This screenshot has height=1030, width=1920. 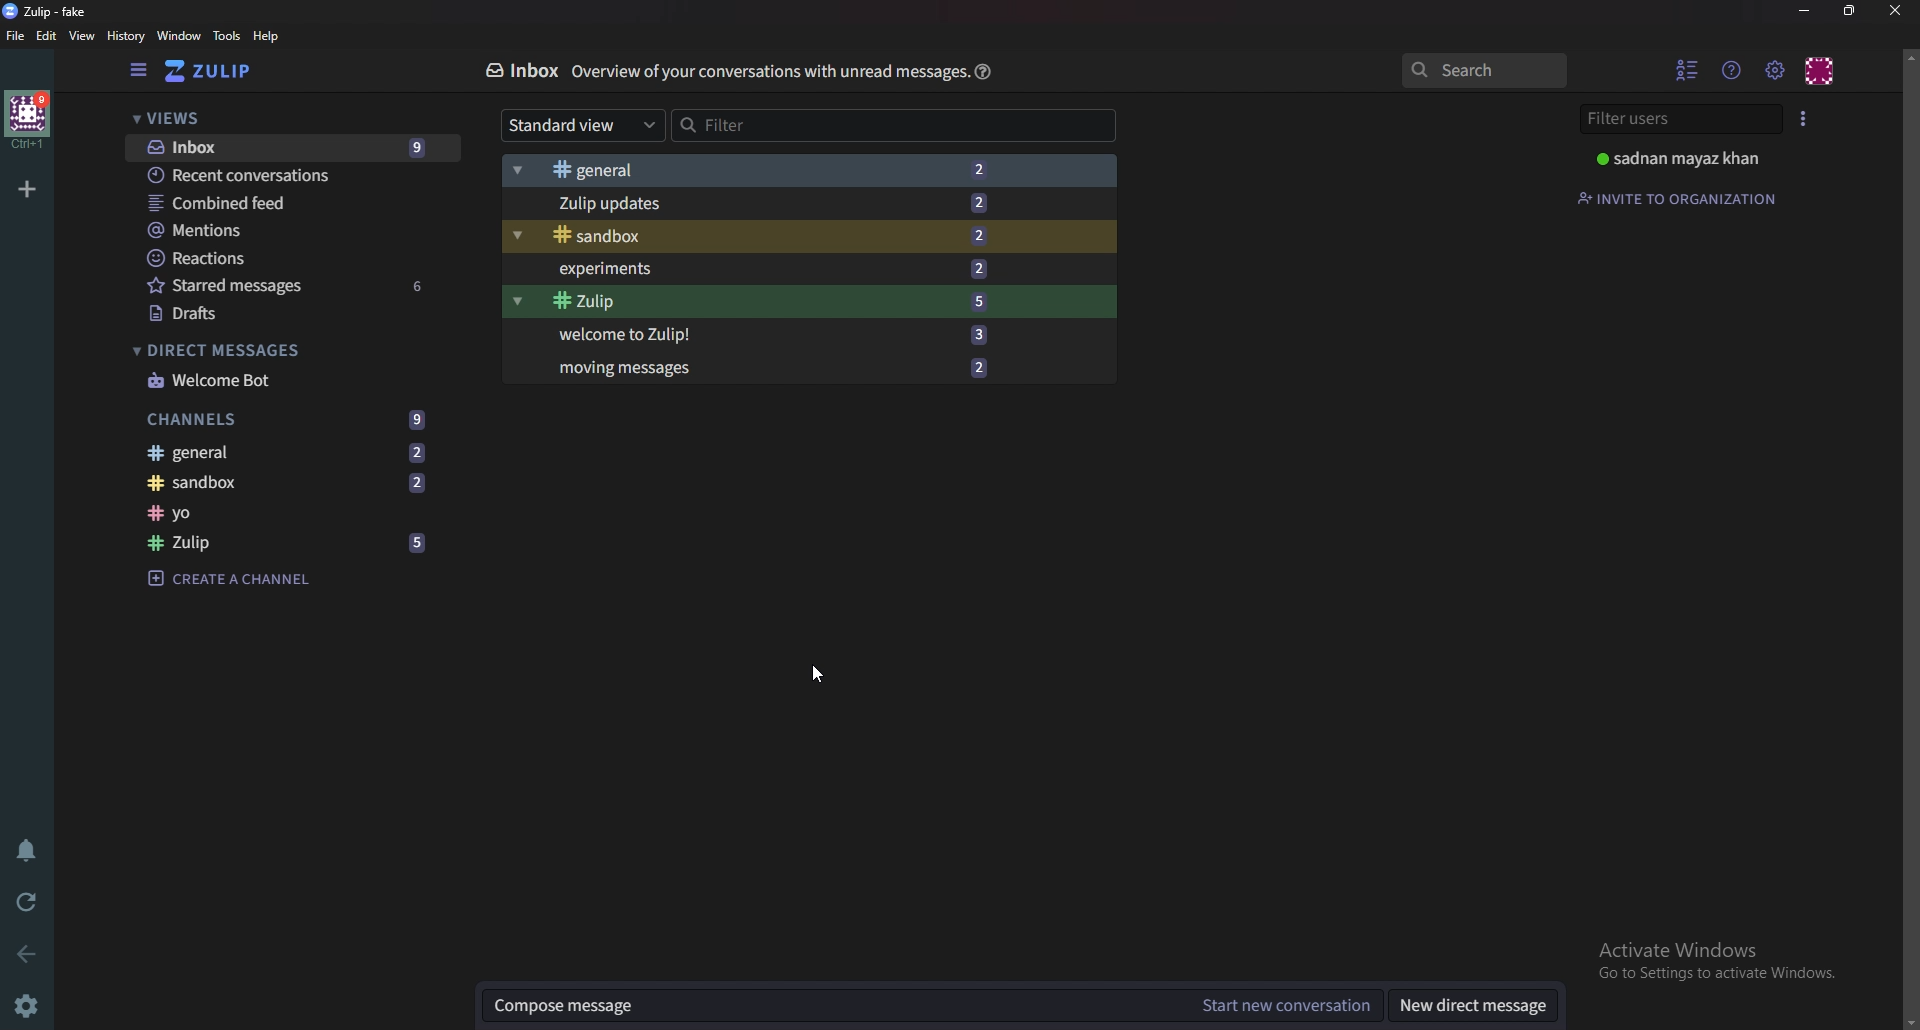 I want to click on Mentions, so click(x=269, y=231).